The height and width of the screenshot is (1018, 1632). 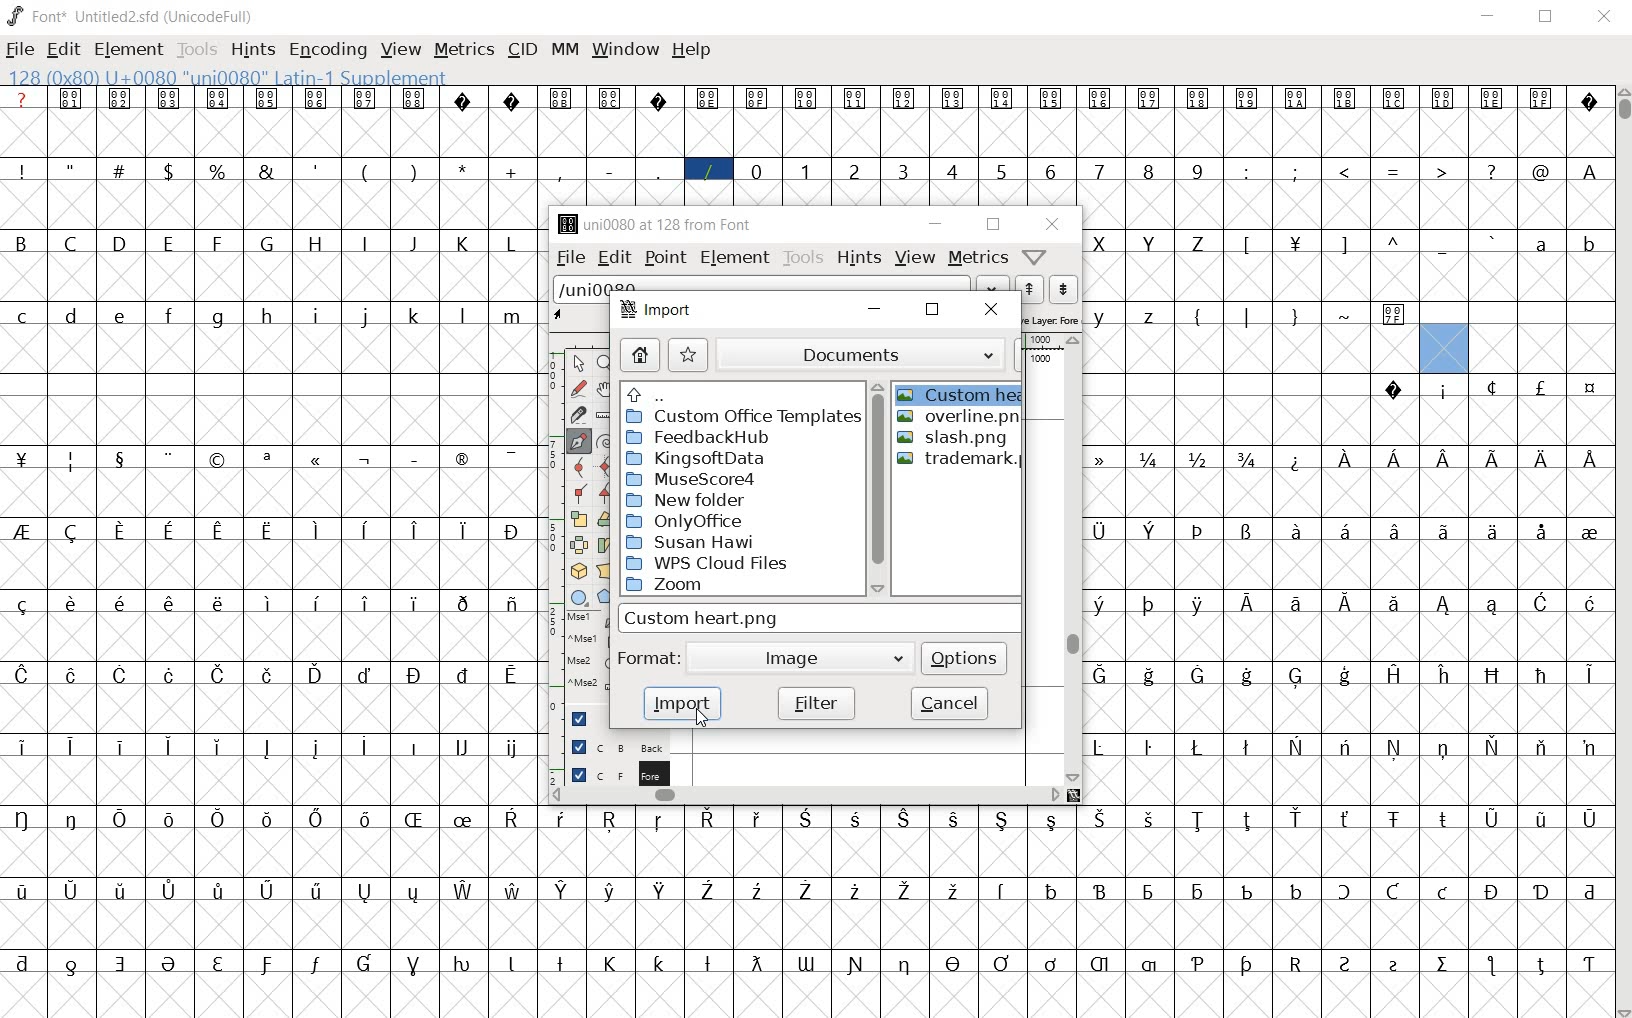 I want to click on glyph, so click(x=216, y=319).